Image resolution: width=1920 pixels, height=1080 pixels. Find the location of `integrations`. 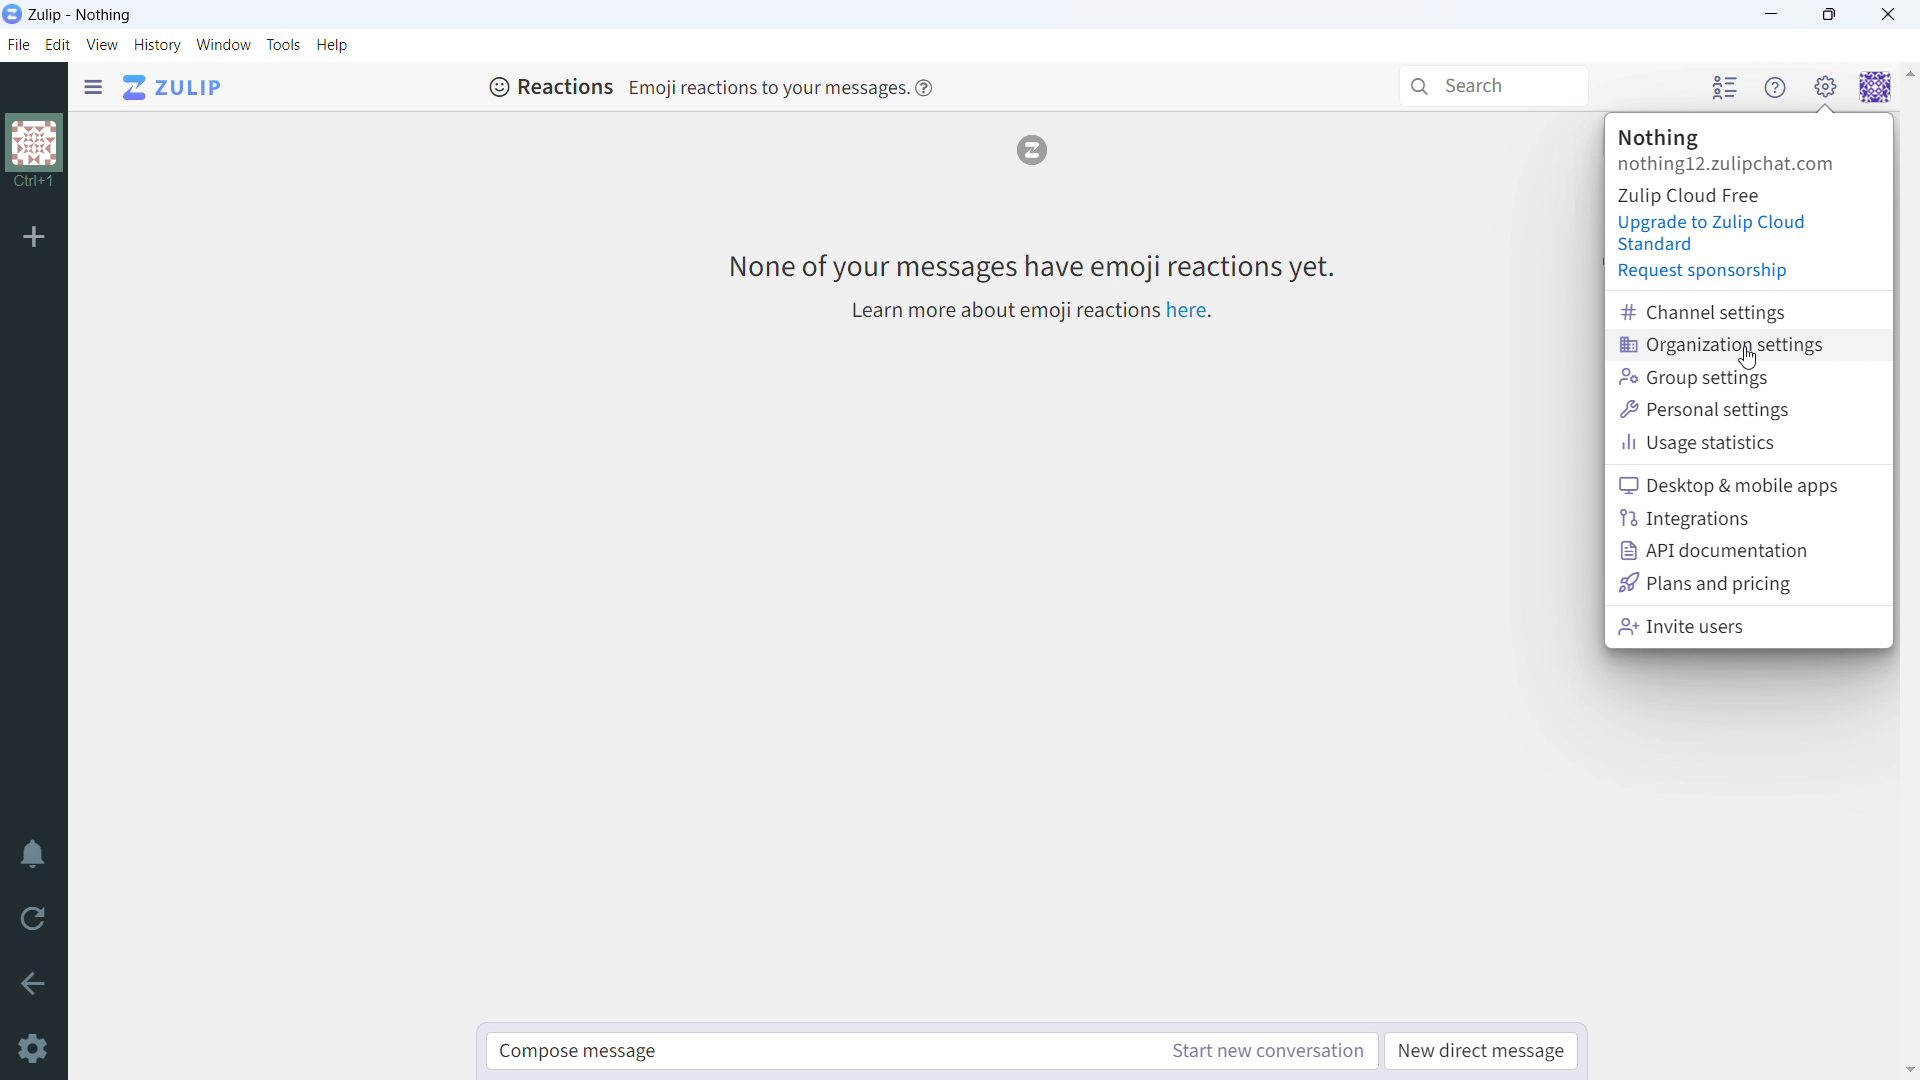

integrations is located at coordinates (1748, 519).